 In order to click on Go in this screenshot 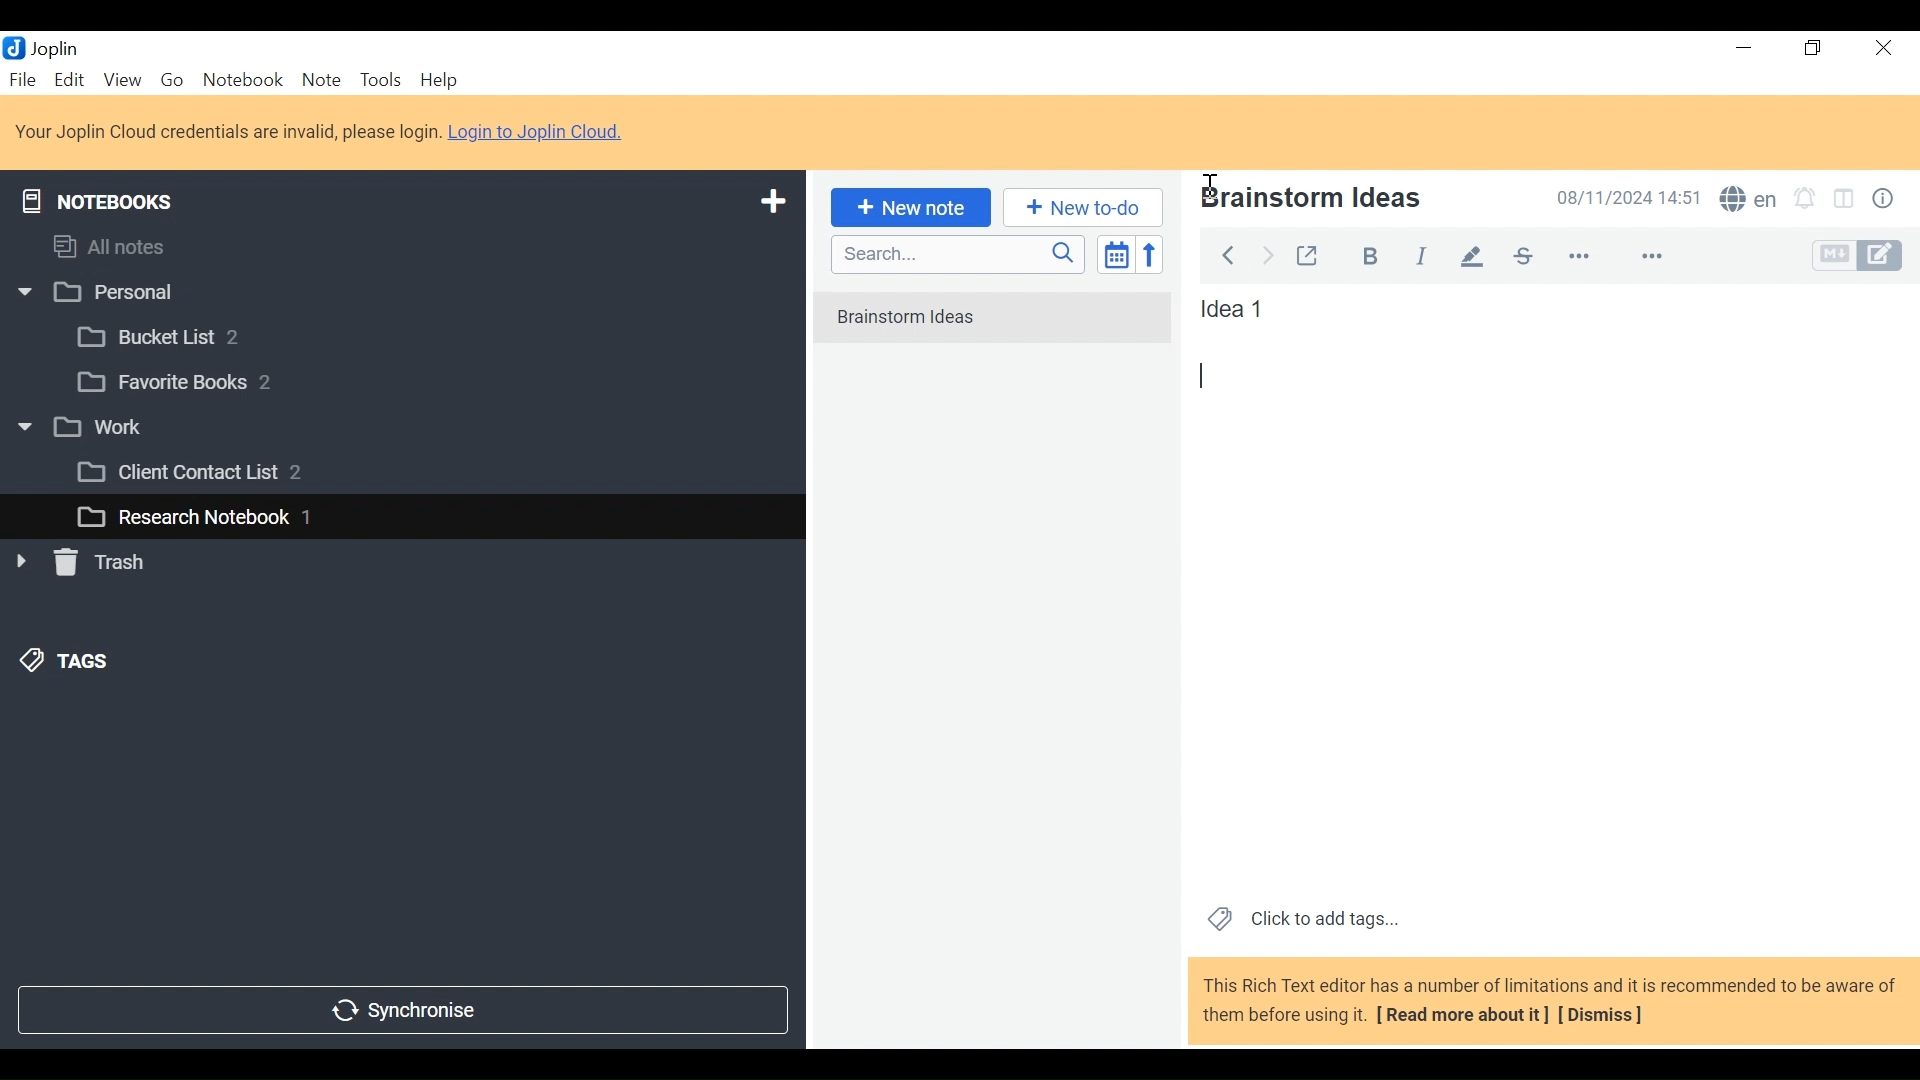, I will do `click(171, 78)`.